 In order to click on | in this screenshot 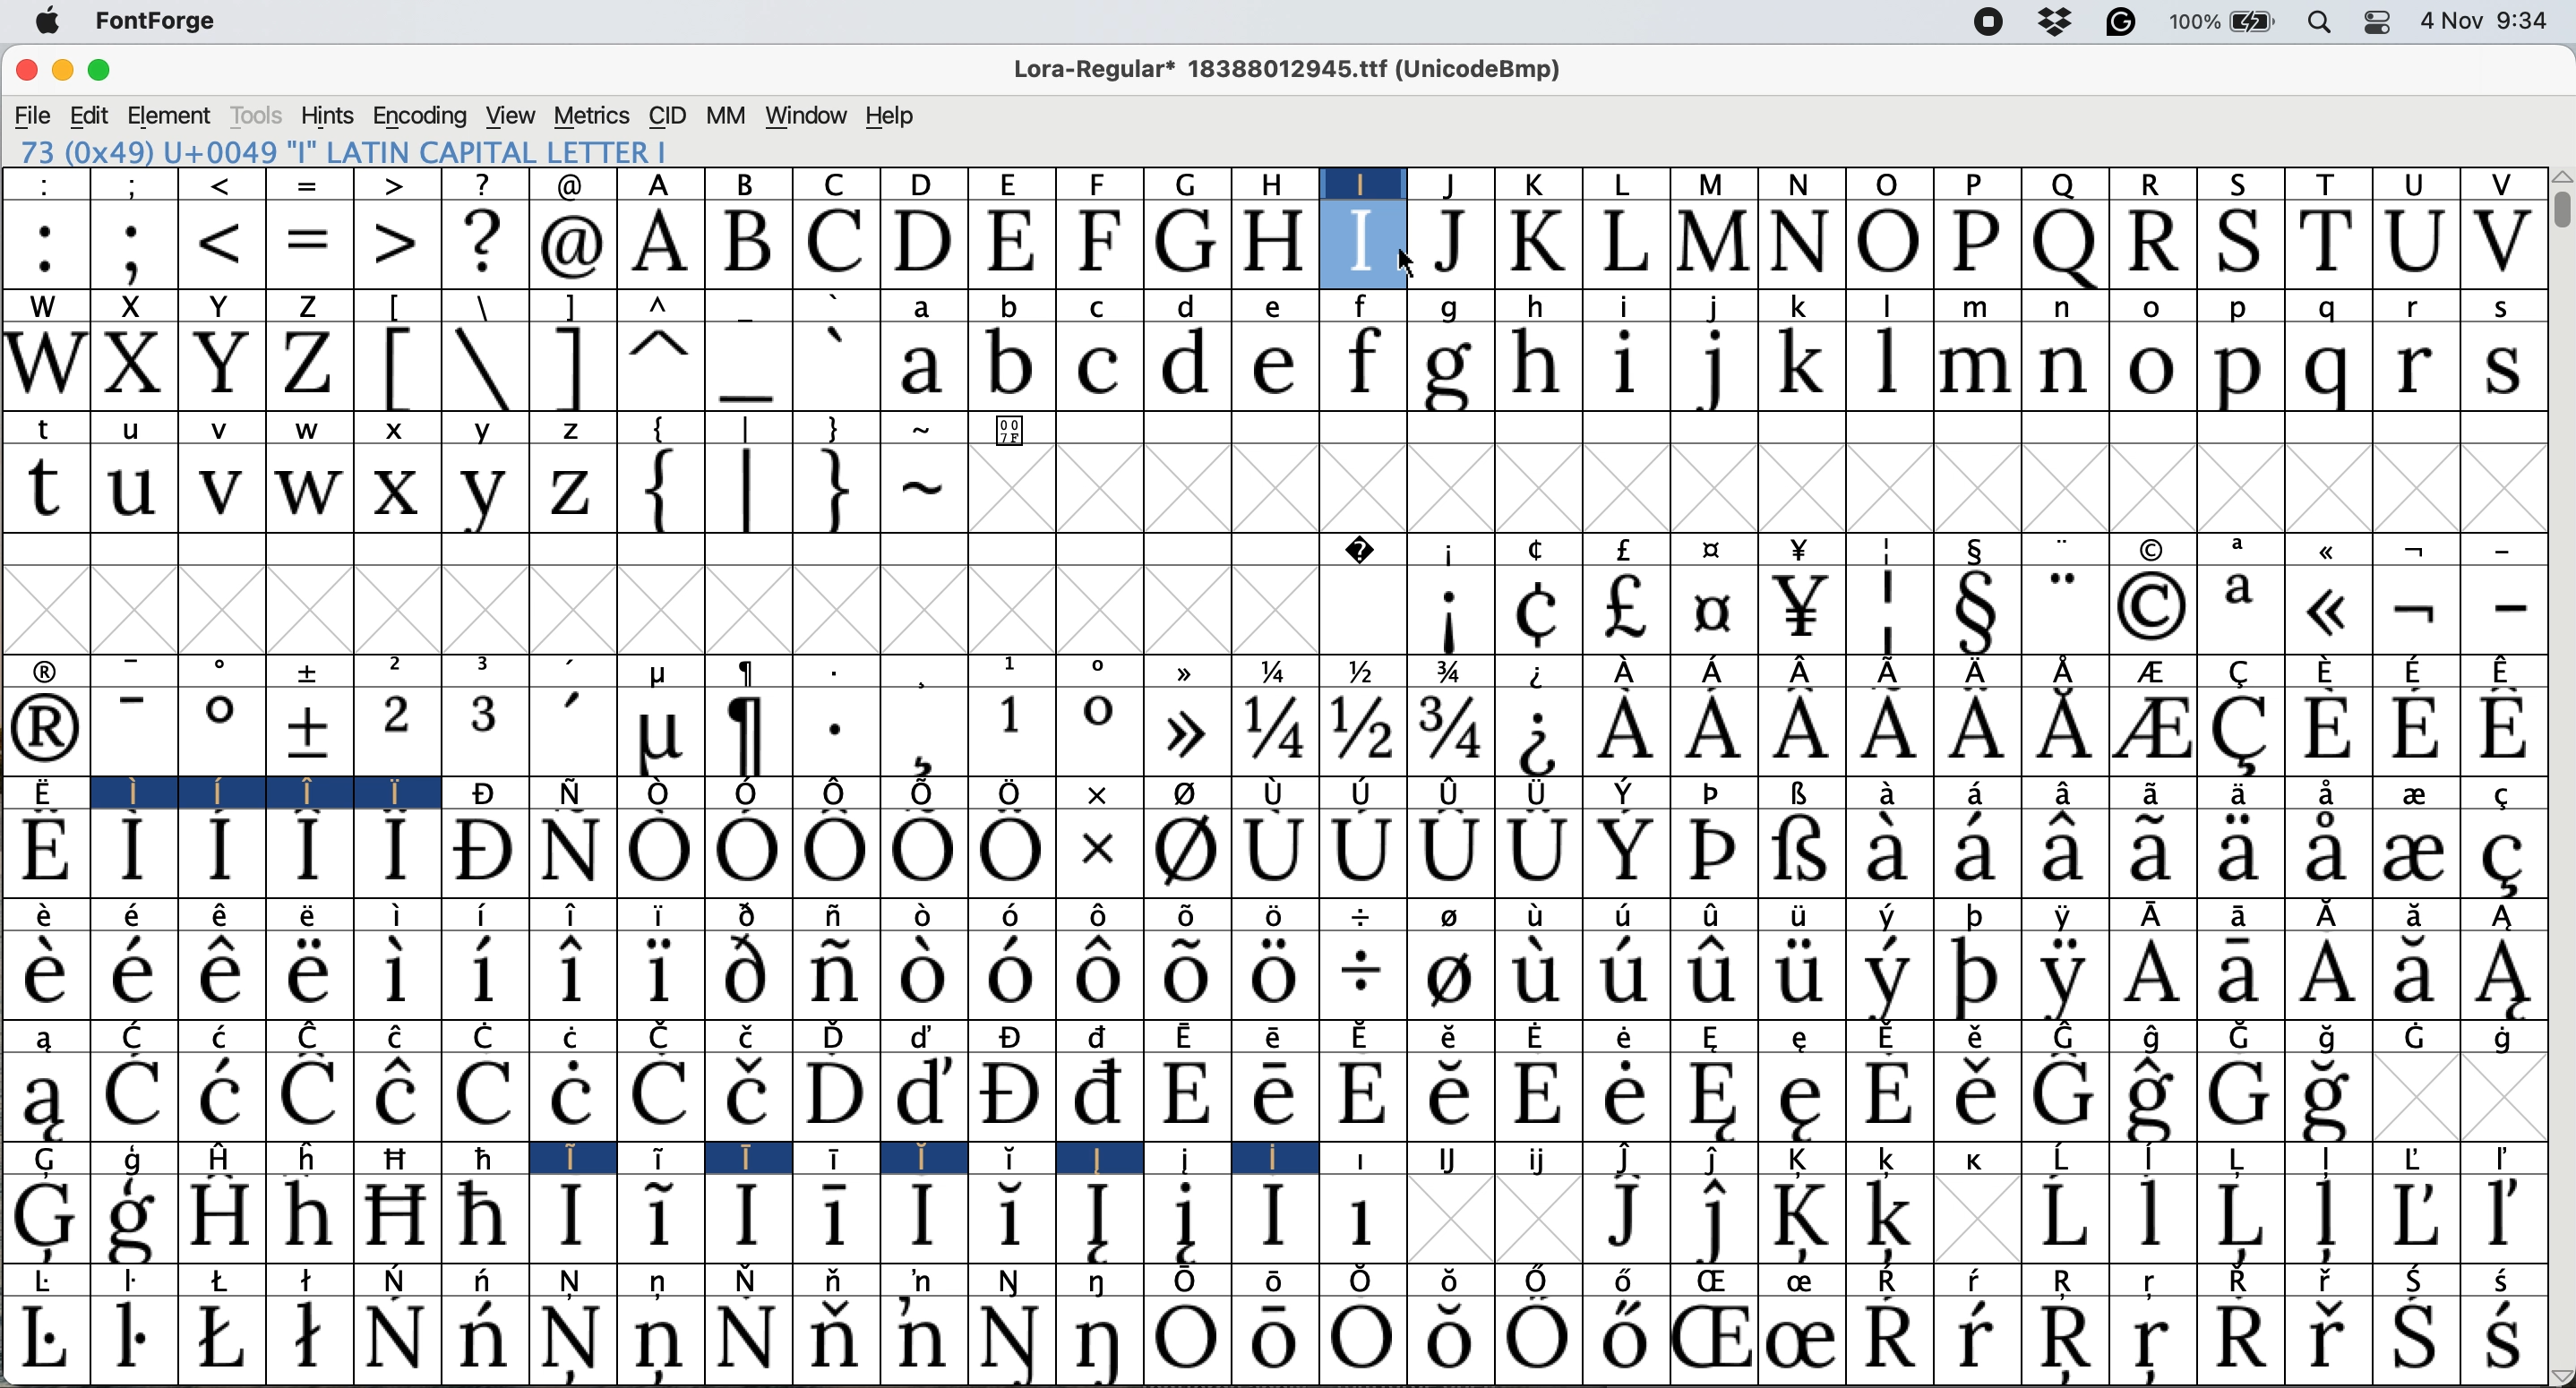, I will do `click(748, 427)`.